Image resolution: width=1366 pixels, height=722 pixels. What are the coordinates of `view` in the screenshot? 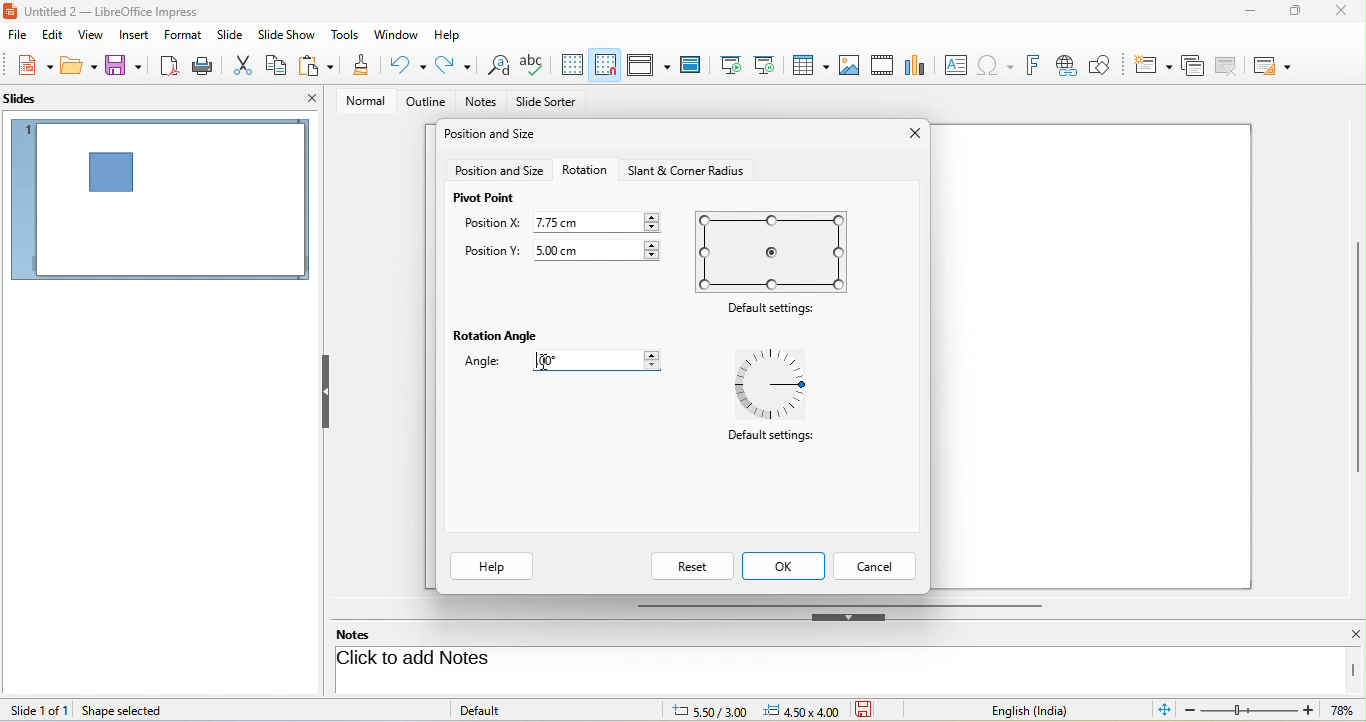 It's located at (88, 34).